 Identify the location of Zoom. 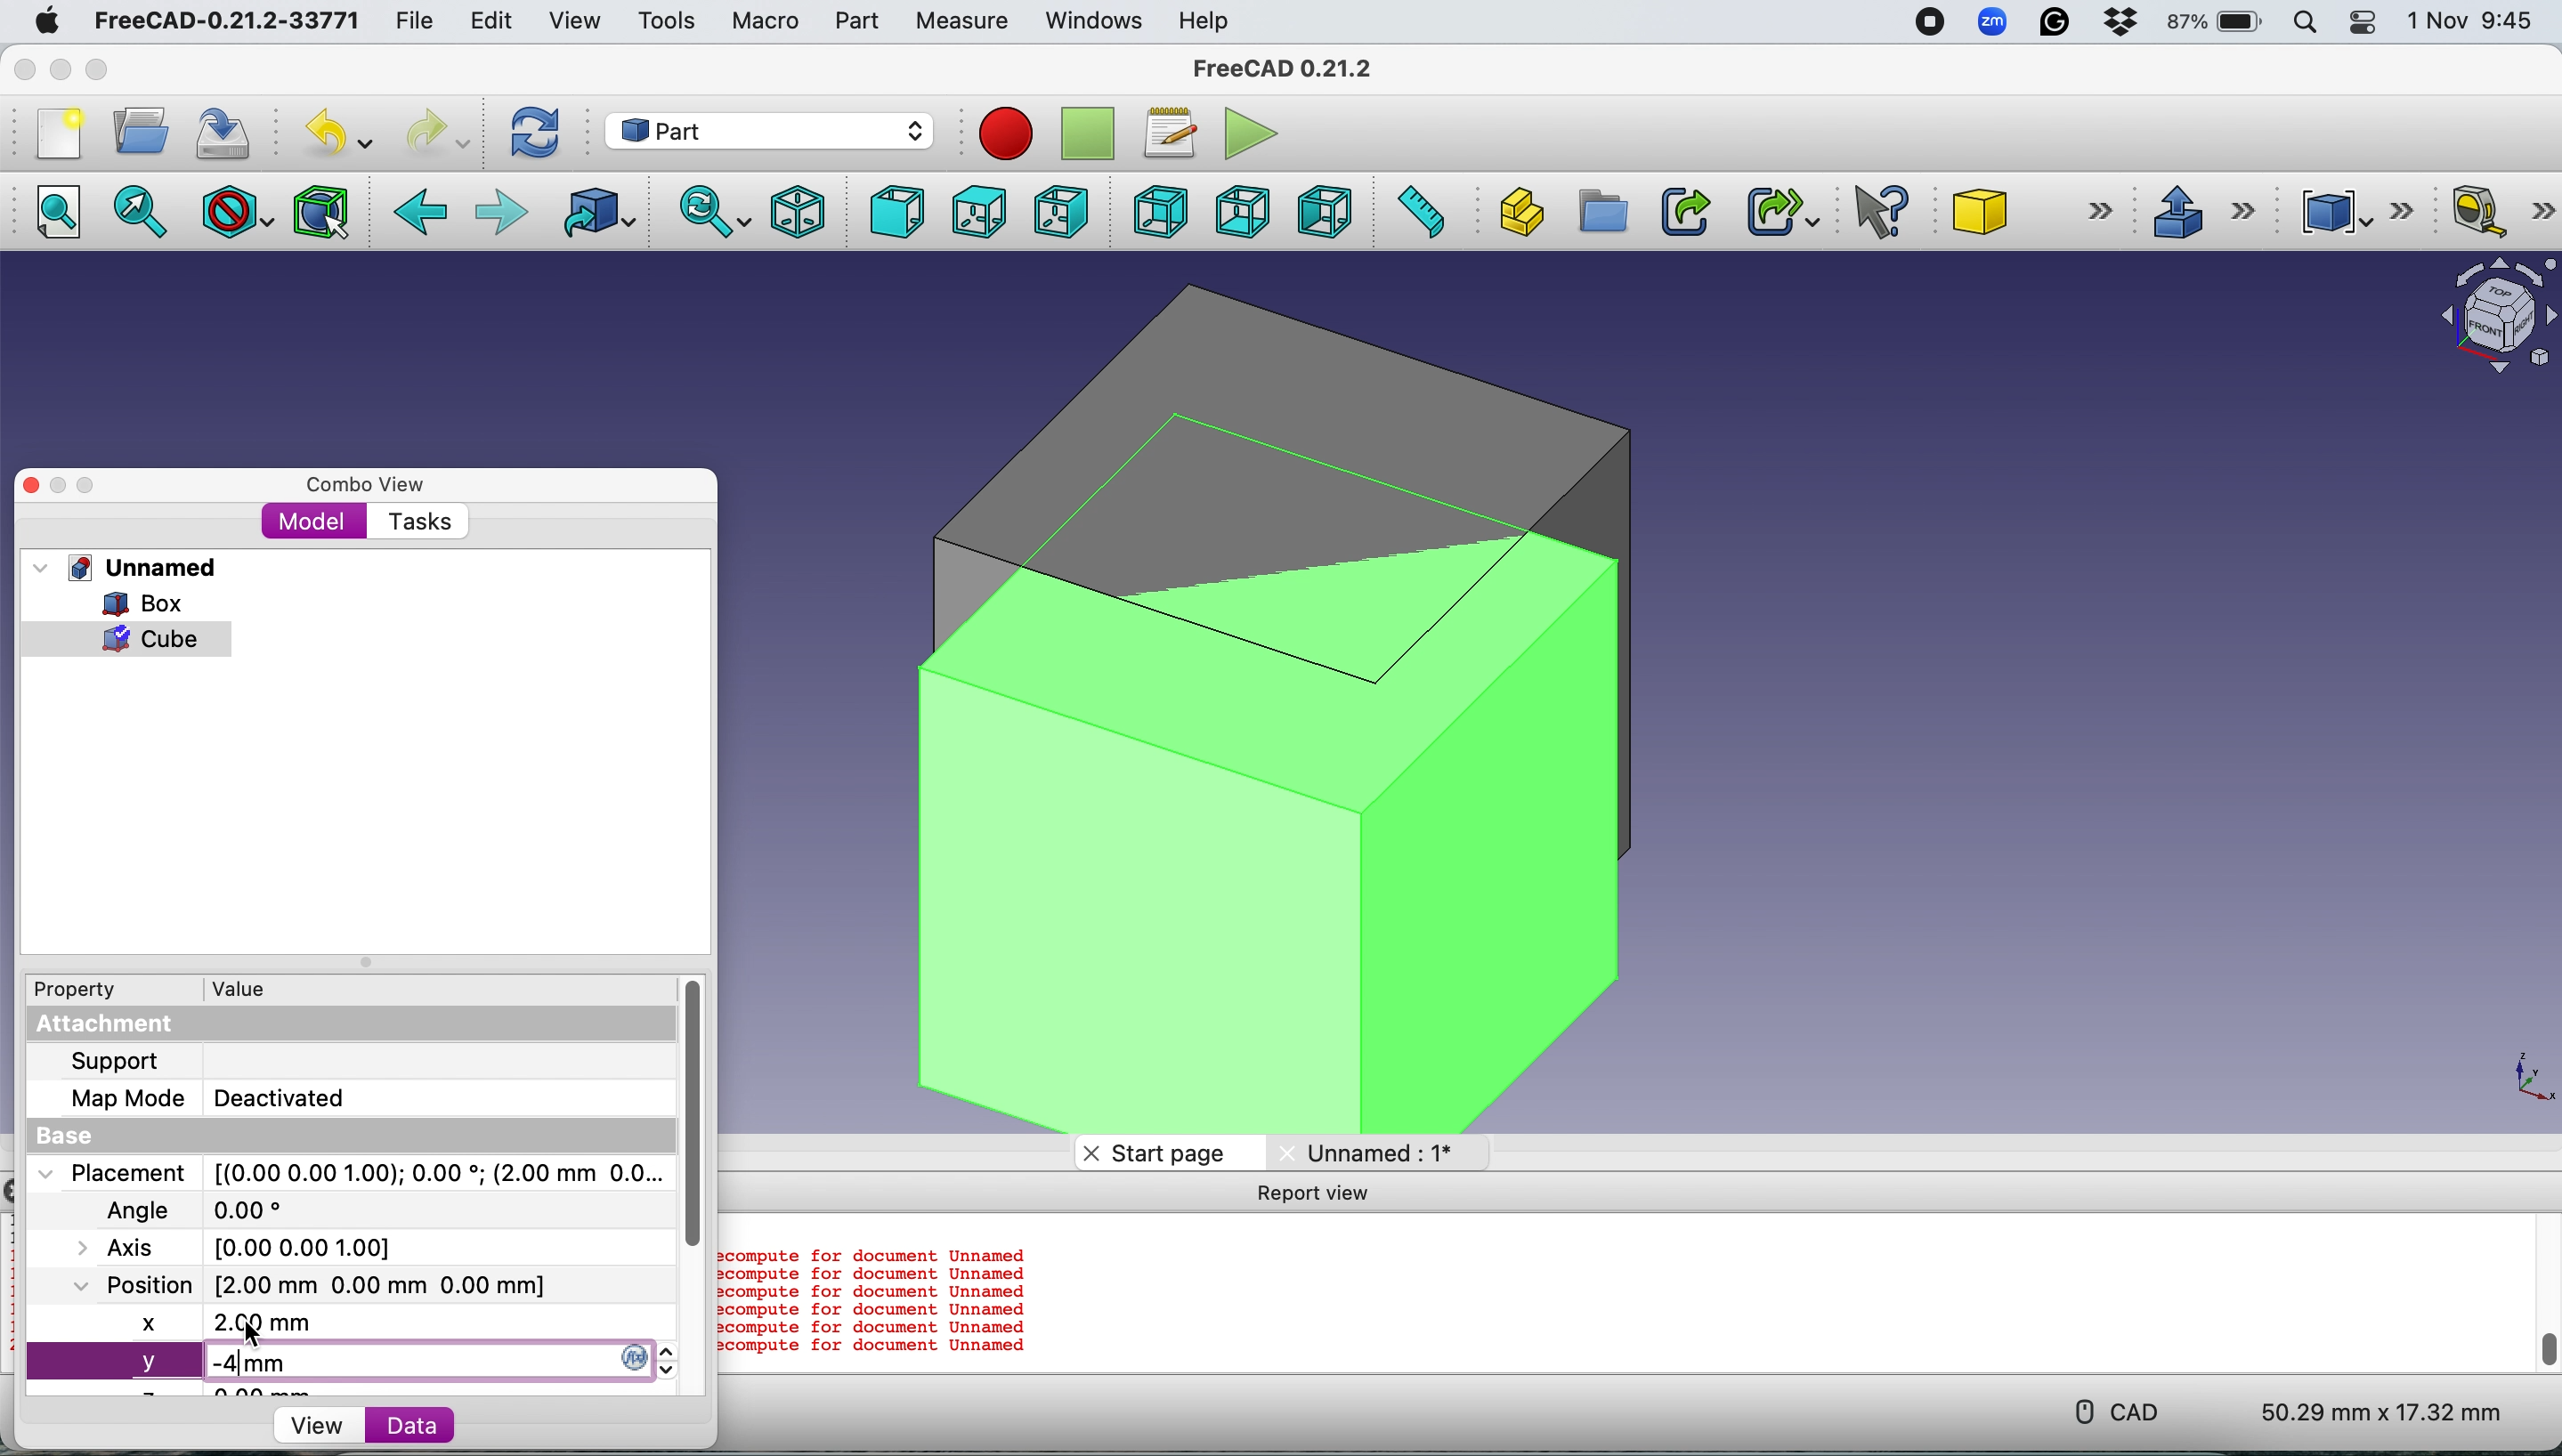
(1994, 25).